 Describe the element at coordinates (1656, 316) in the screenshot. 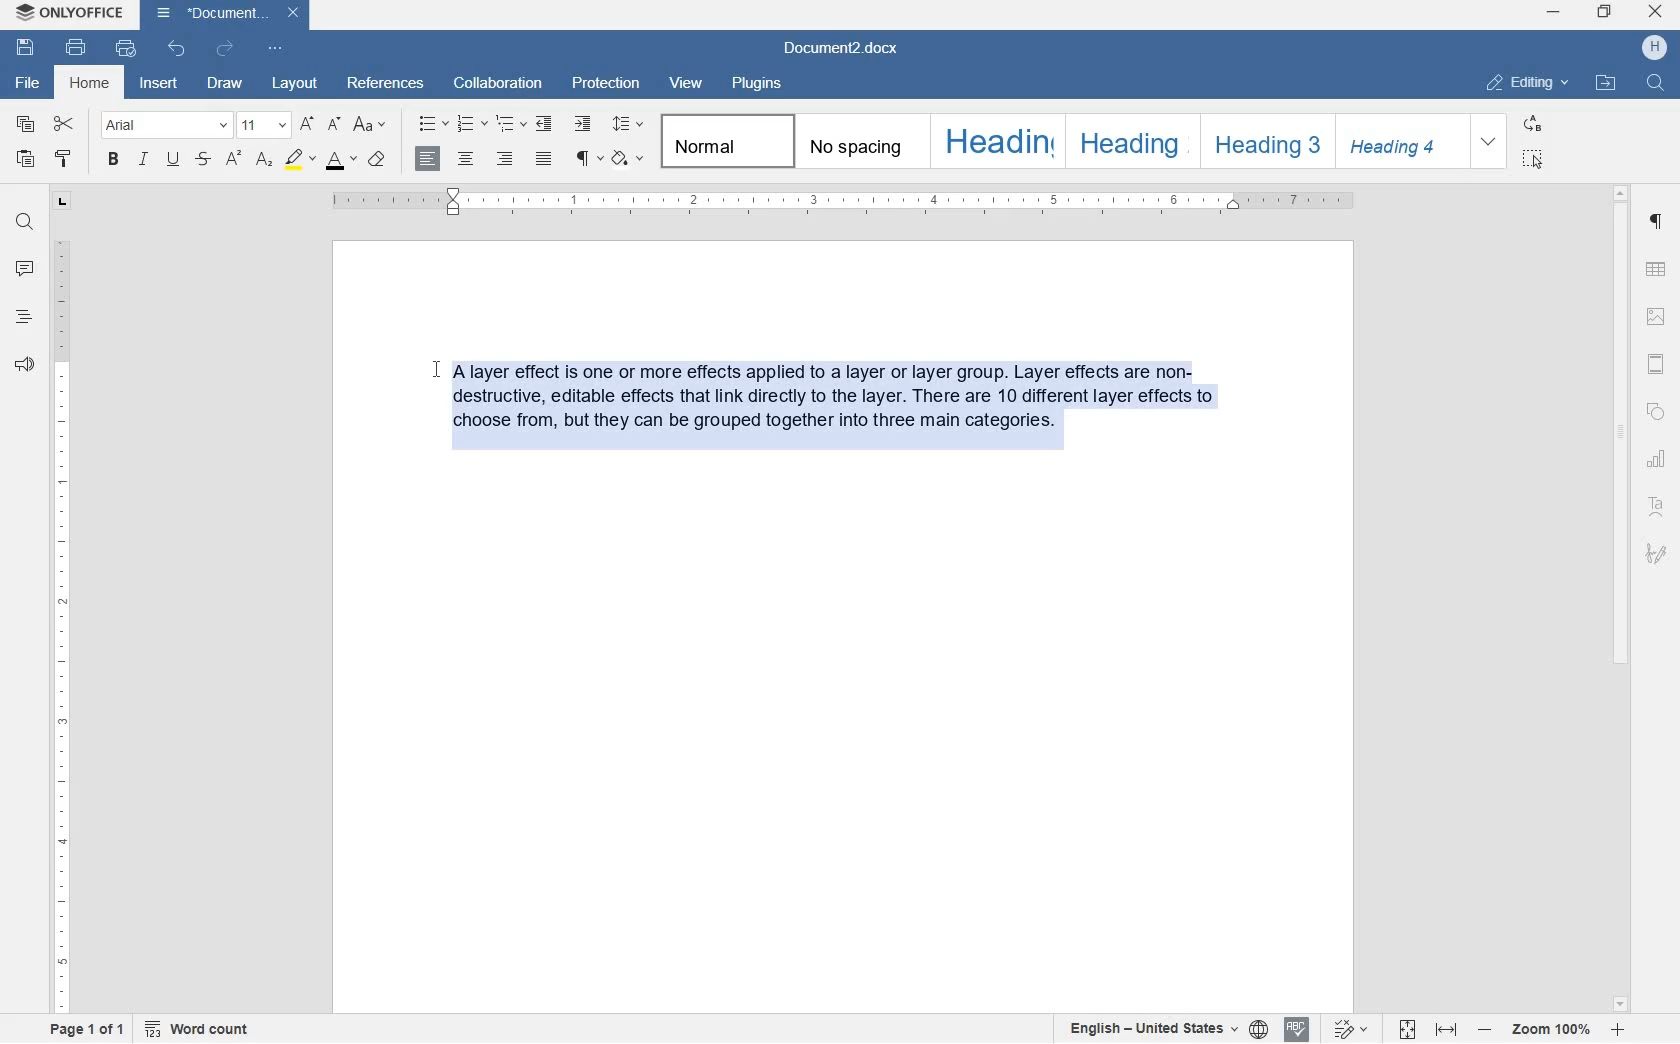

I see `image` at that location.